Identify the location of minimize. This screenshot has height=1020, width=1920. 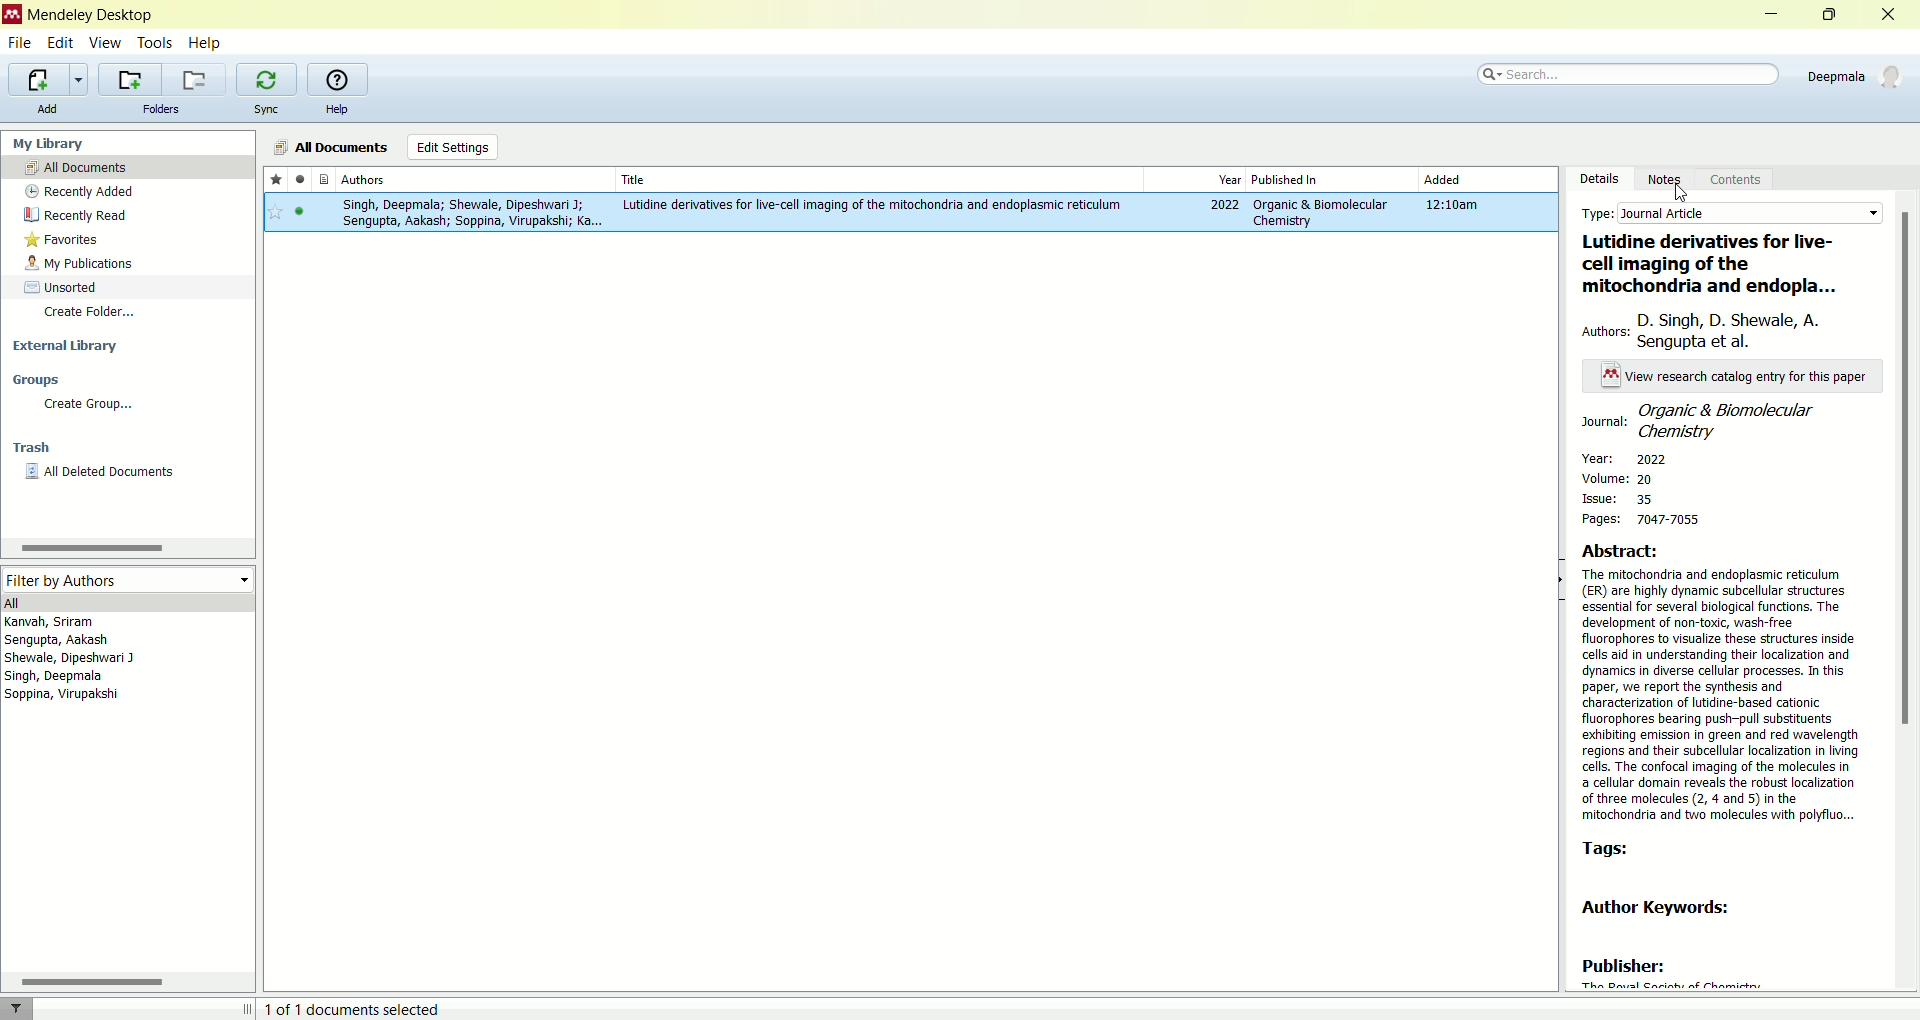
(1774, 14).